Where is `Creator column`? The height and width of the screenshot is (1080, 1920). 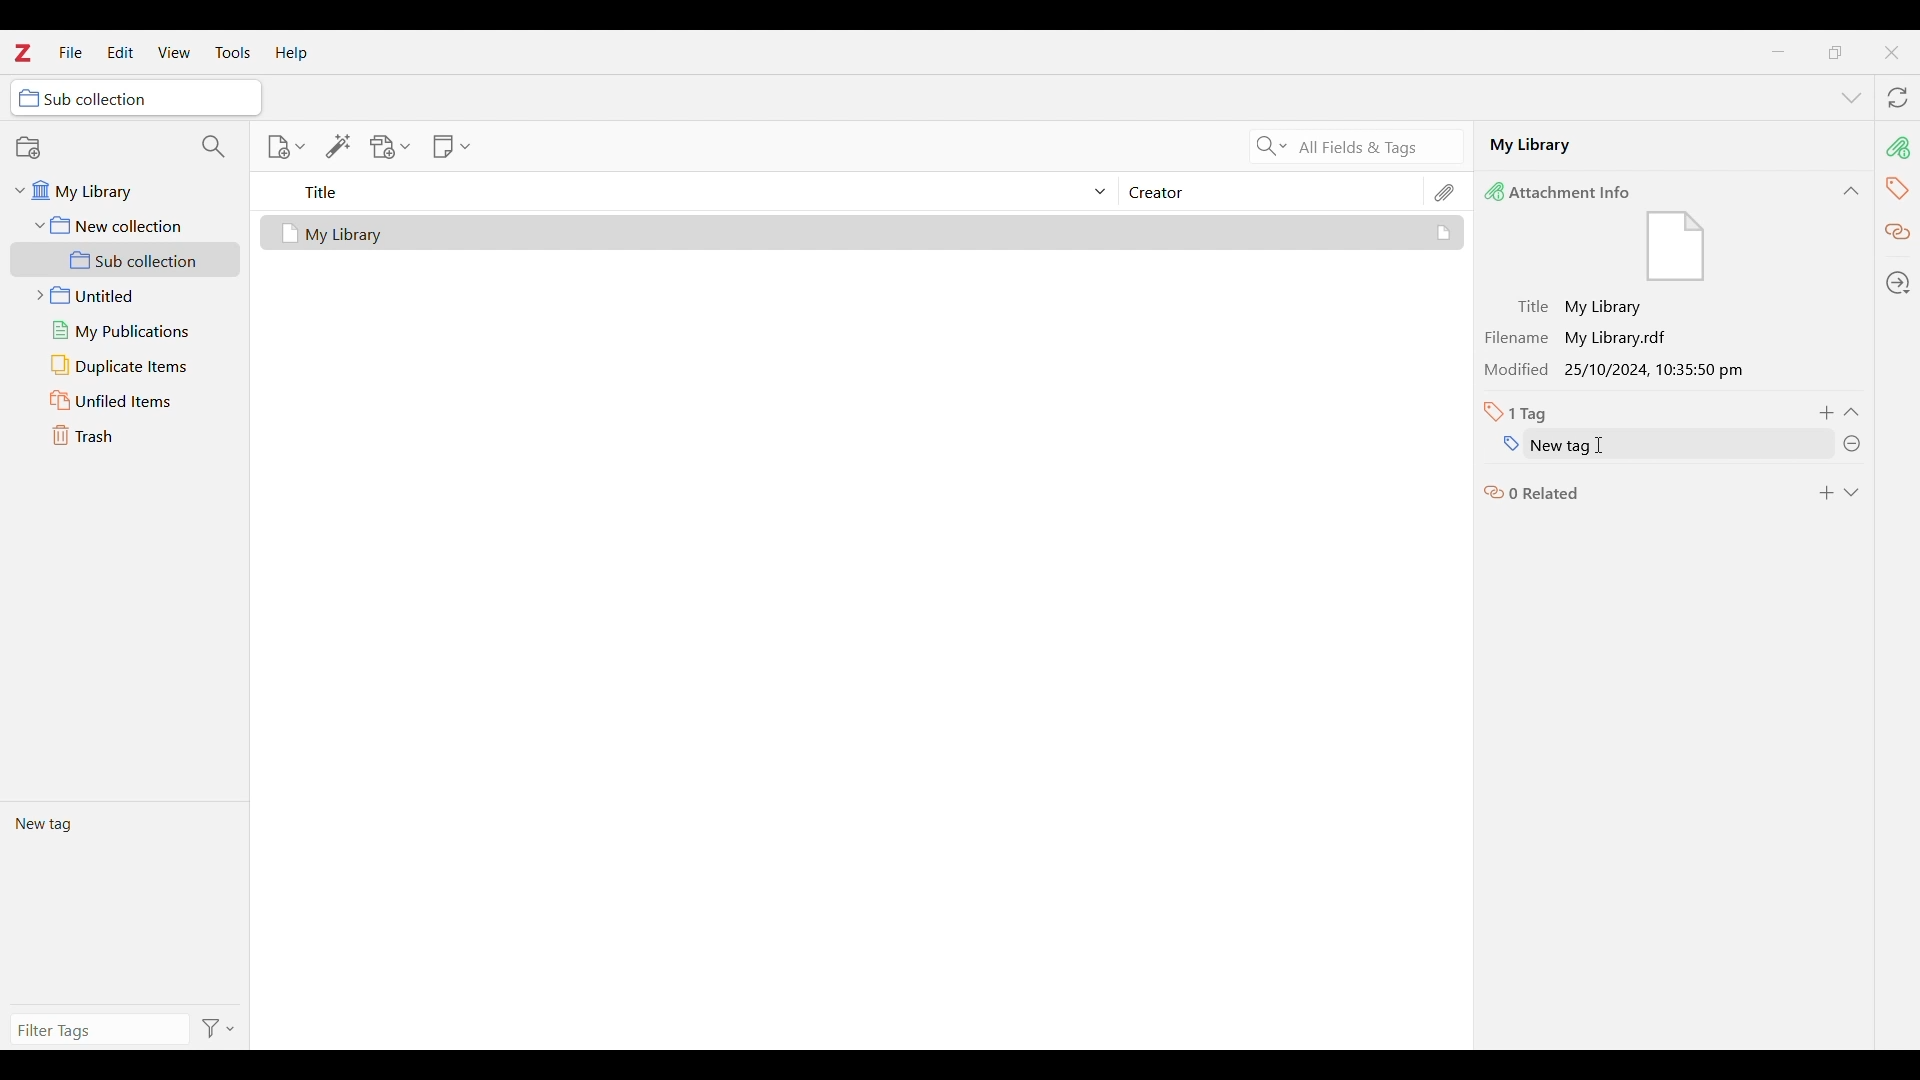 Creator column is located at coordinates (1270, 191).